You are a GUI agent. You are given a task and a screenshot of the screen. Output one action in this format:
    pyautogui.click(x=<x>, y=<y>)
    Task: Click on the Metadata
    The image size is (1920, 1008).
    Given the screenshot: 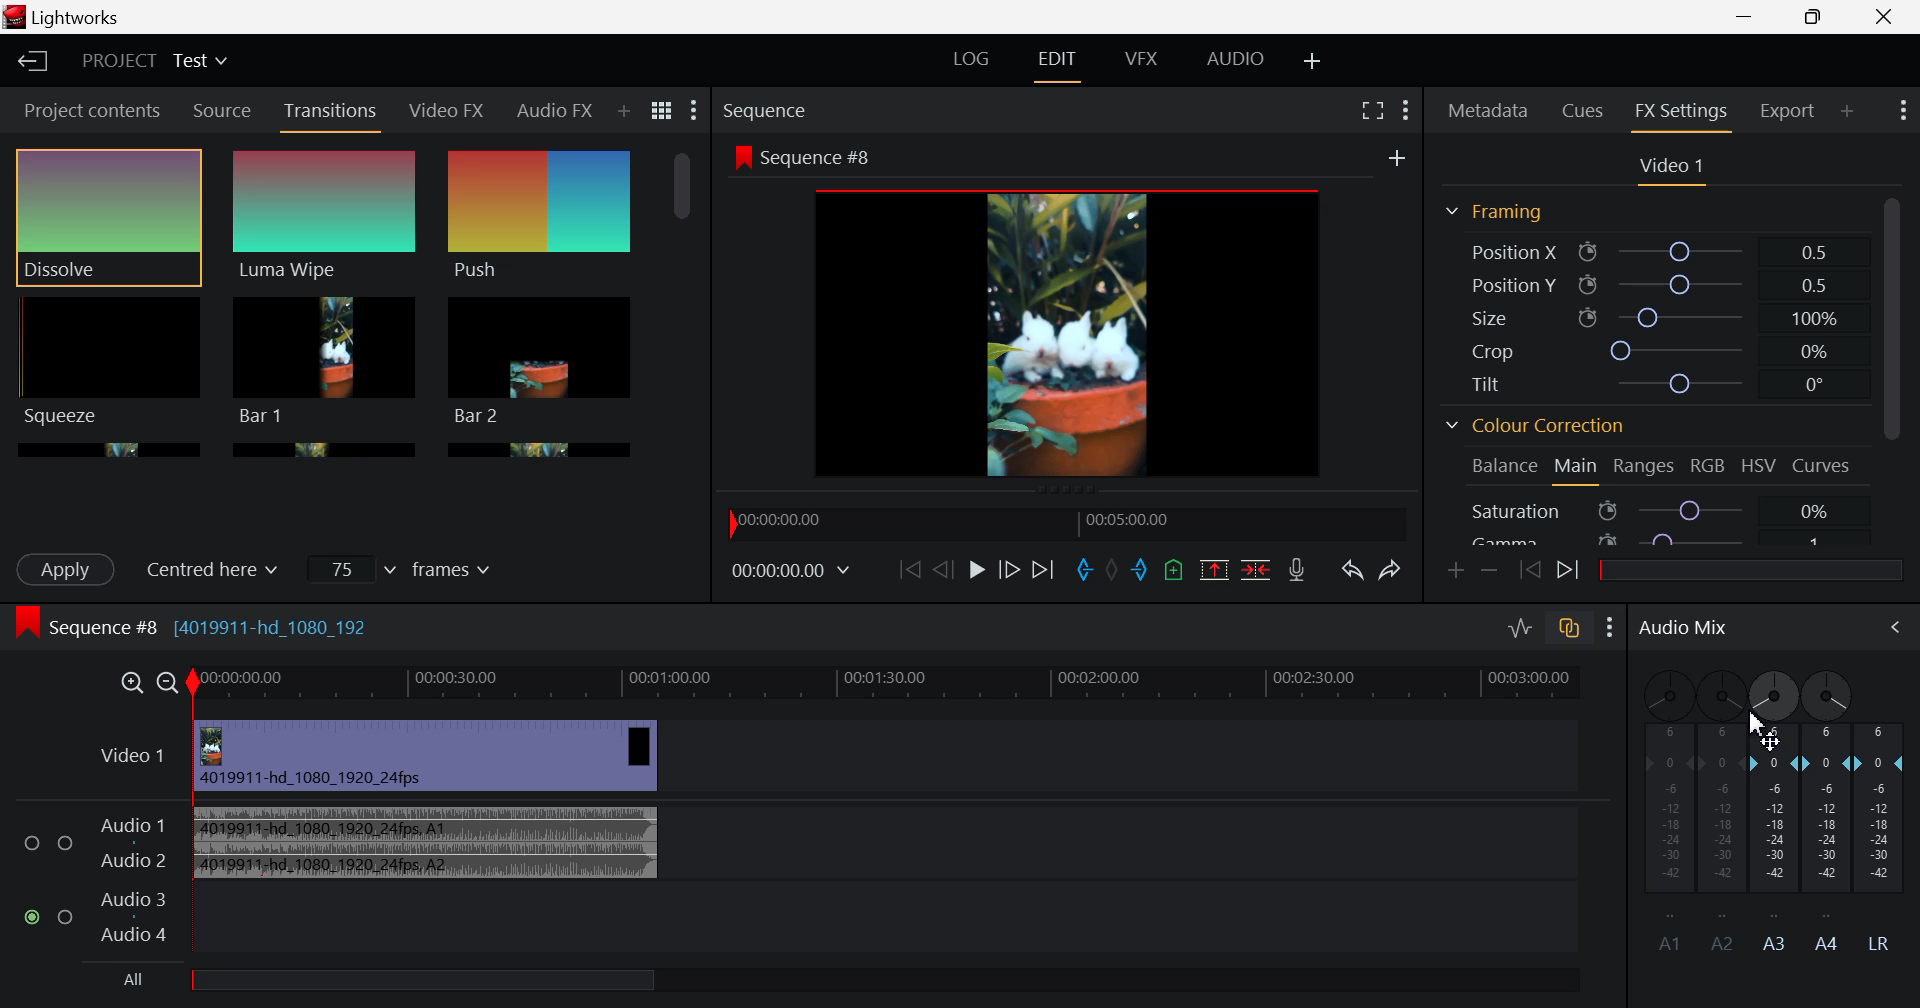 What is the action you would take?
    pyautogui.click(x=1488, y=110)
    